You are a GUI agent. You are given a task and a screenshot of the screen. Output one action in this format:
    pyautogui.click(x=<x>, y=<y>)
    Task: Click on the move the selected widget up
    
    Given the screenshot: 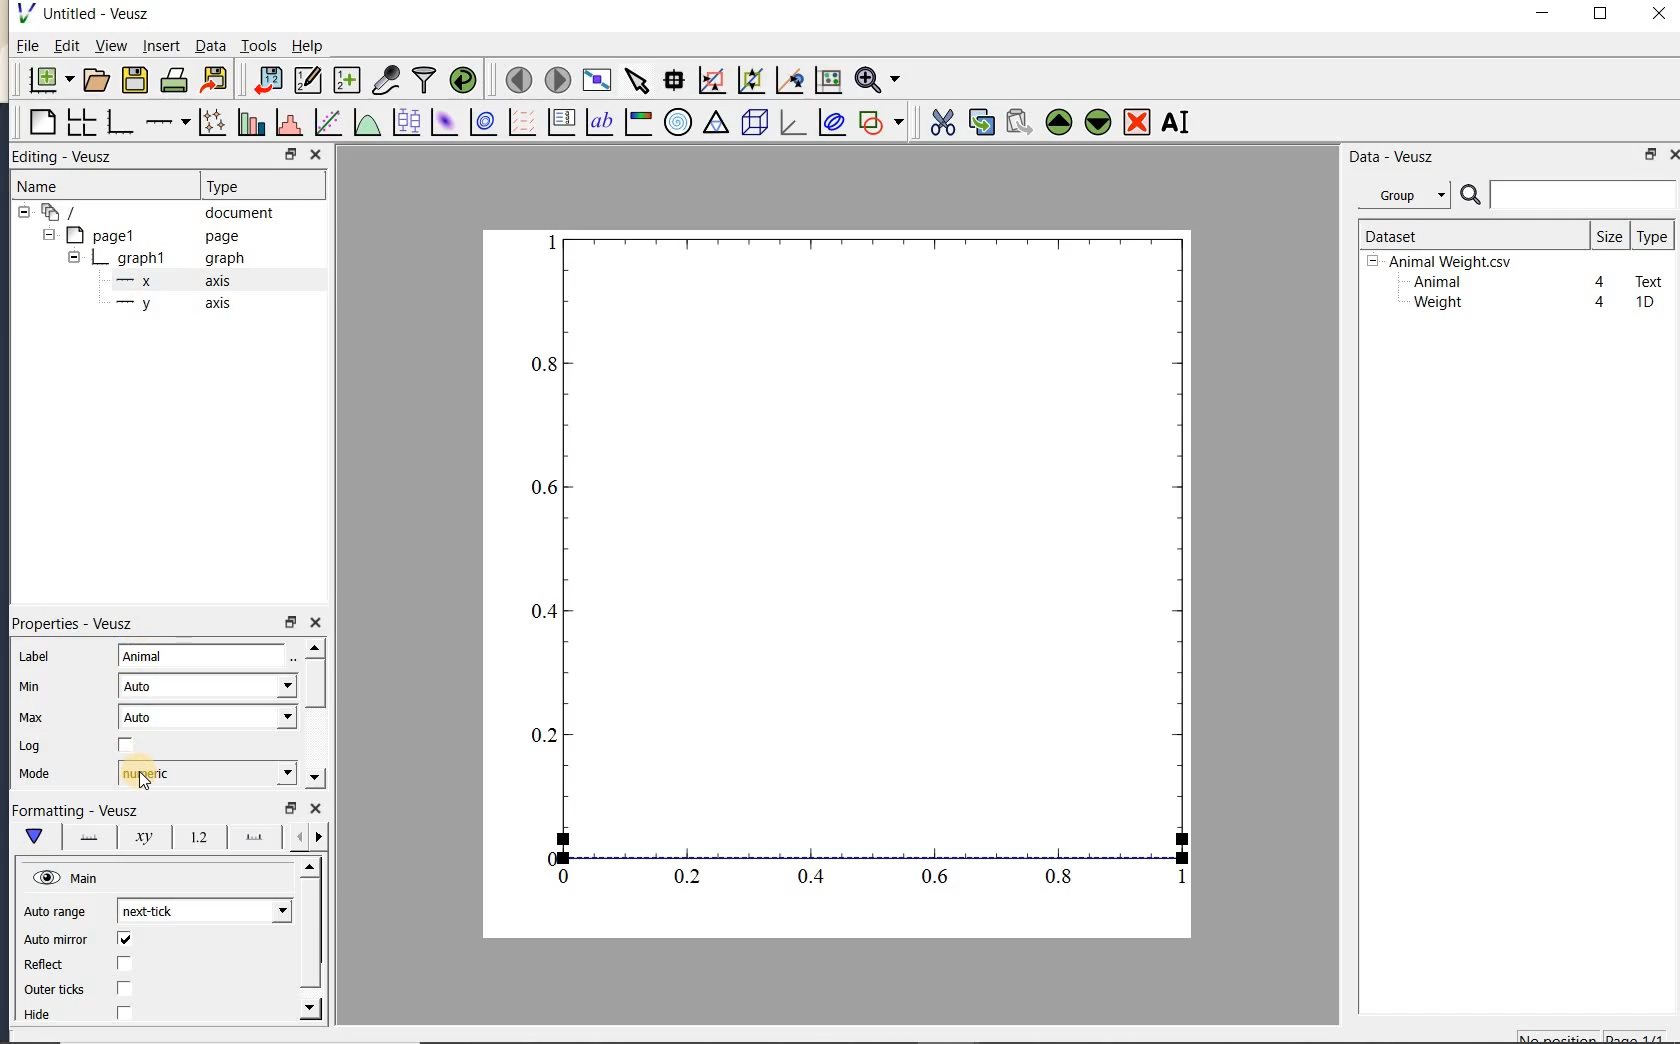 What is the action you would take?
    pyautogui.click(x=1059, y=123)
    